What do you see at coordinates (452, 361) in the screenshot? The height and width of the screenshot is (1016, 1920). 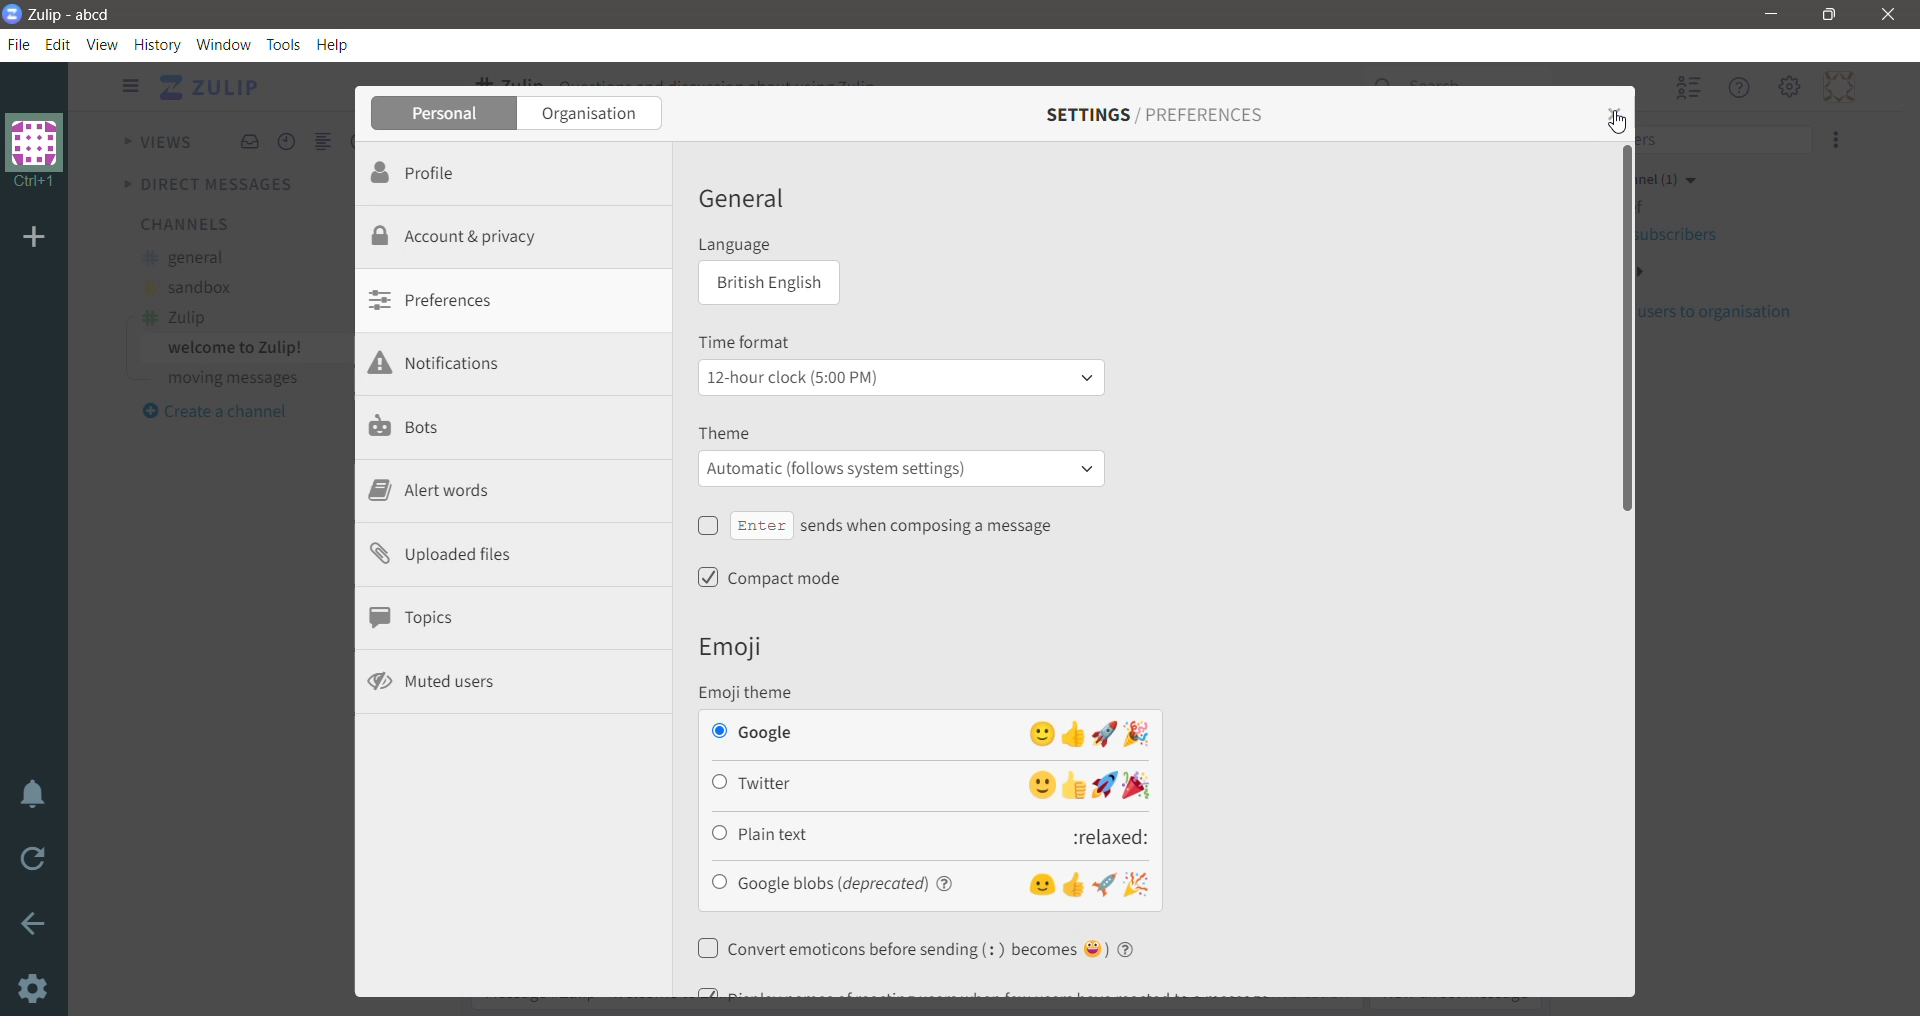 I see `Notifications` at bounding box center [452, 361].